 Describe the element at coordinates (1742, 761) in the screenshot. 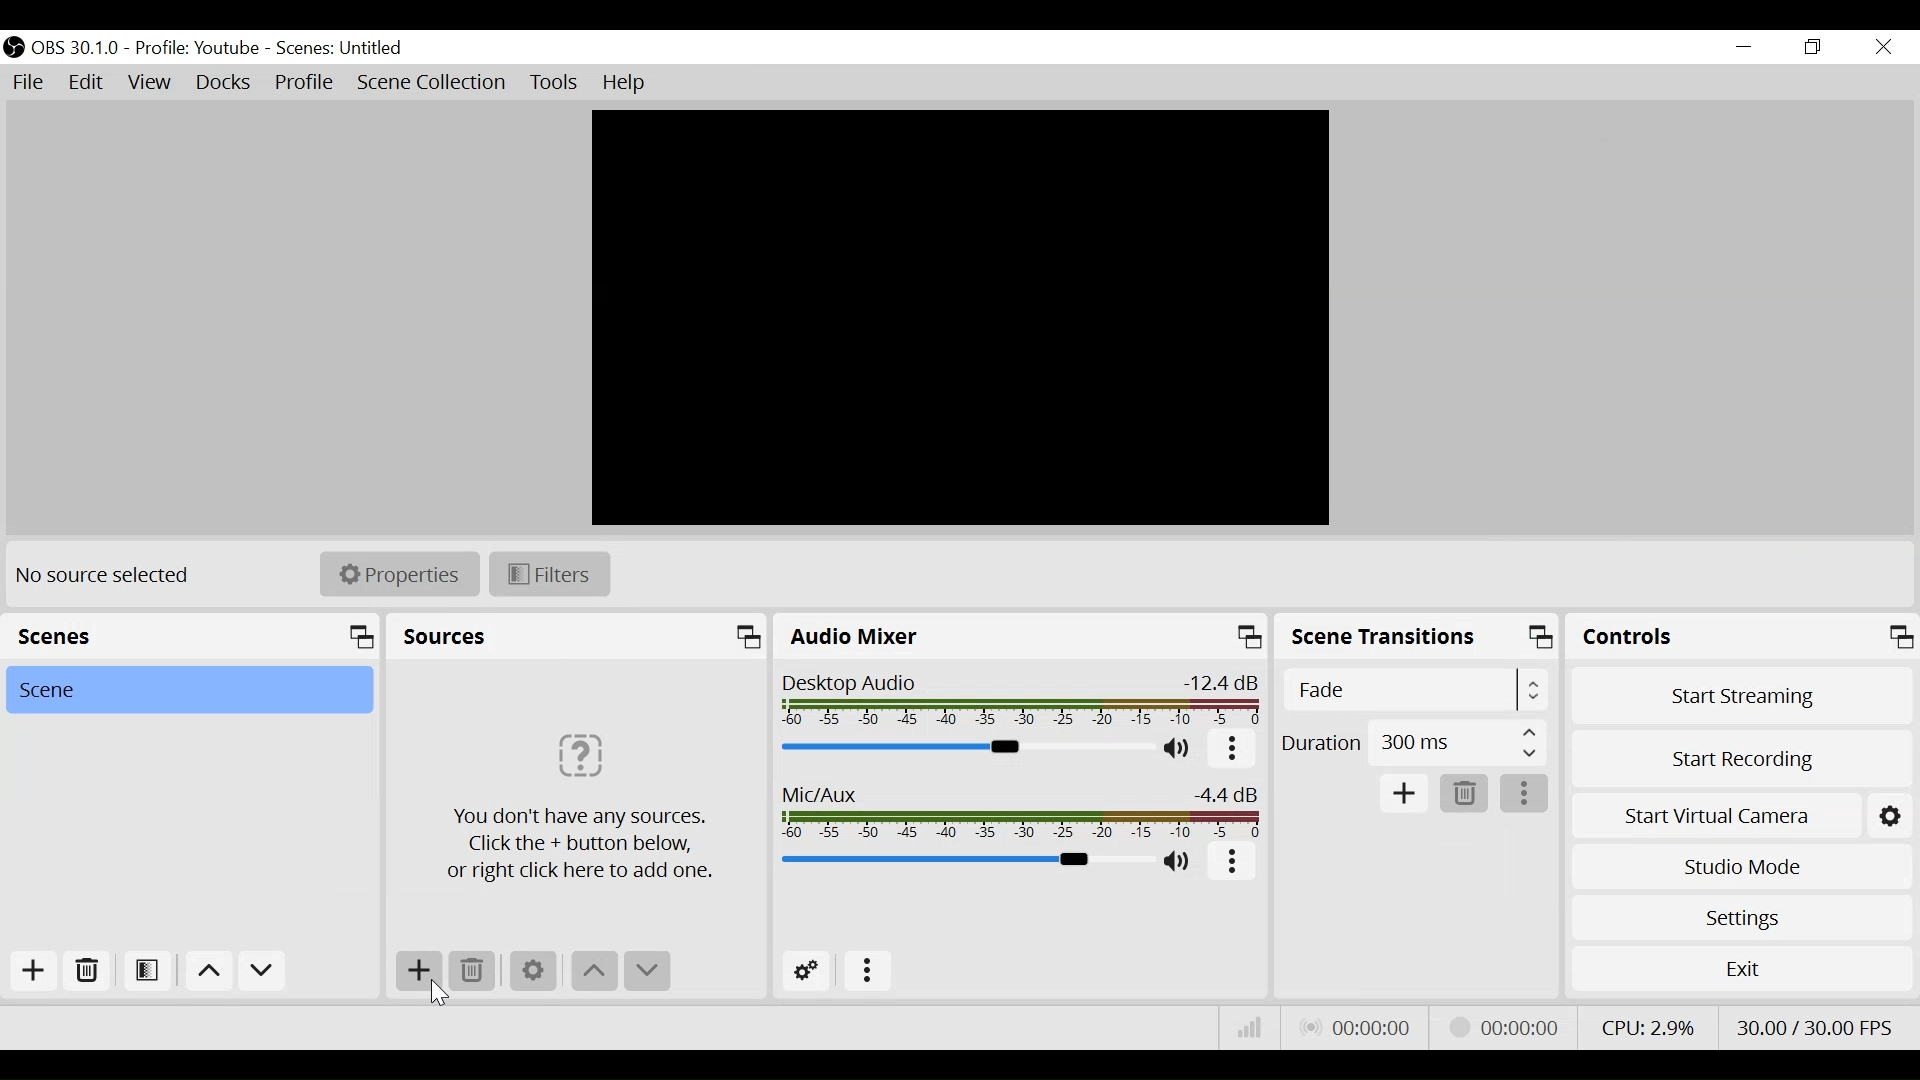

I see `Start Recording` at that location.